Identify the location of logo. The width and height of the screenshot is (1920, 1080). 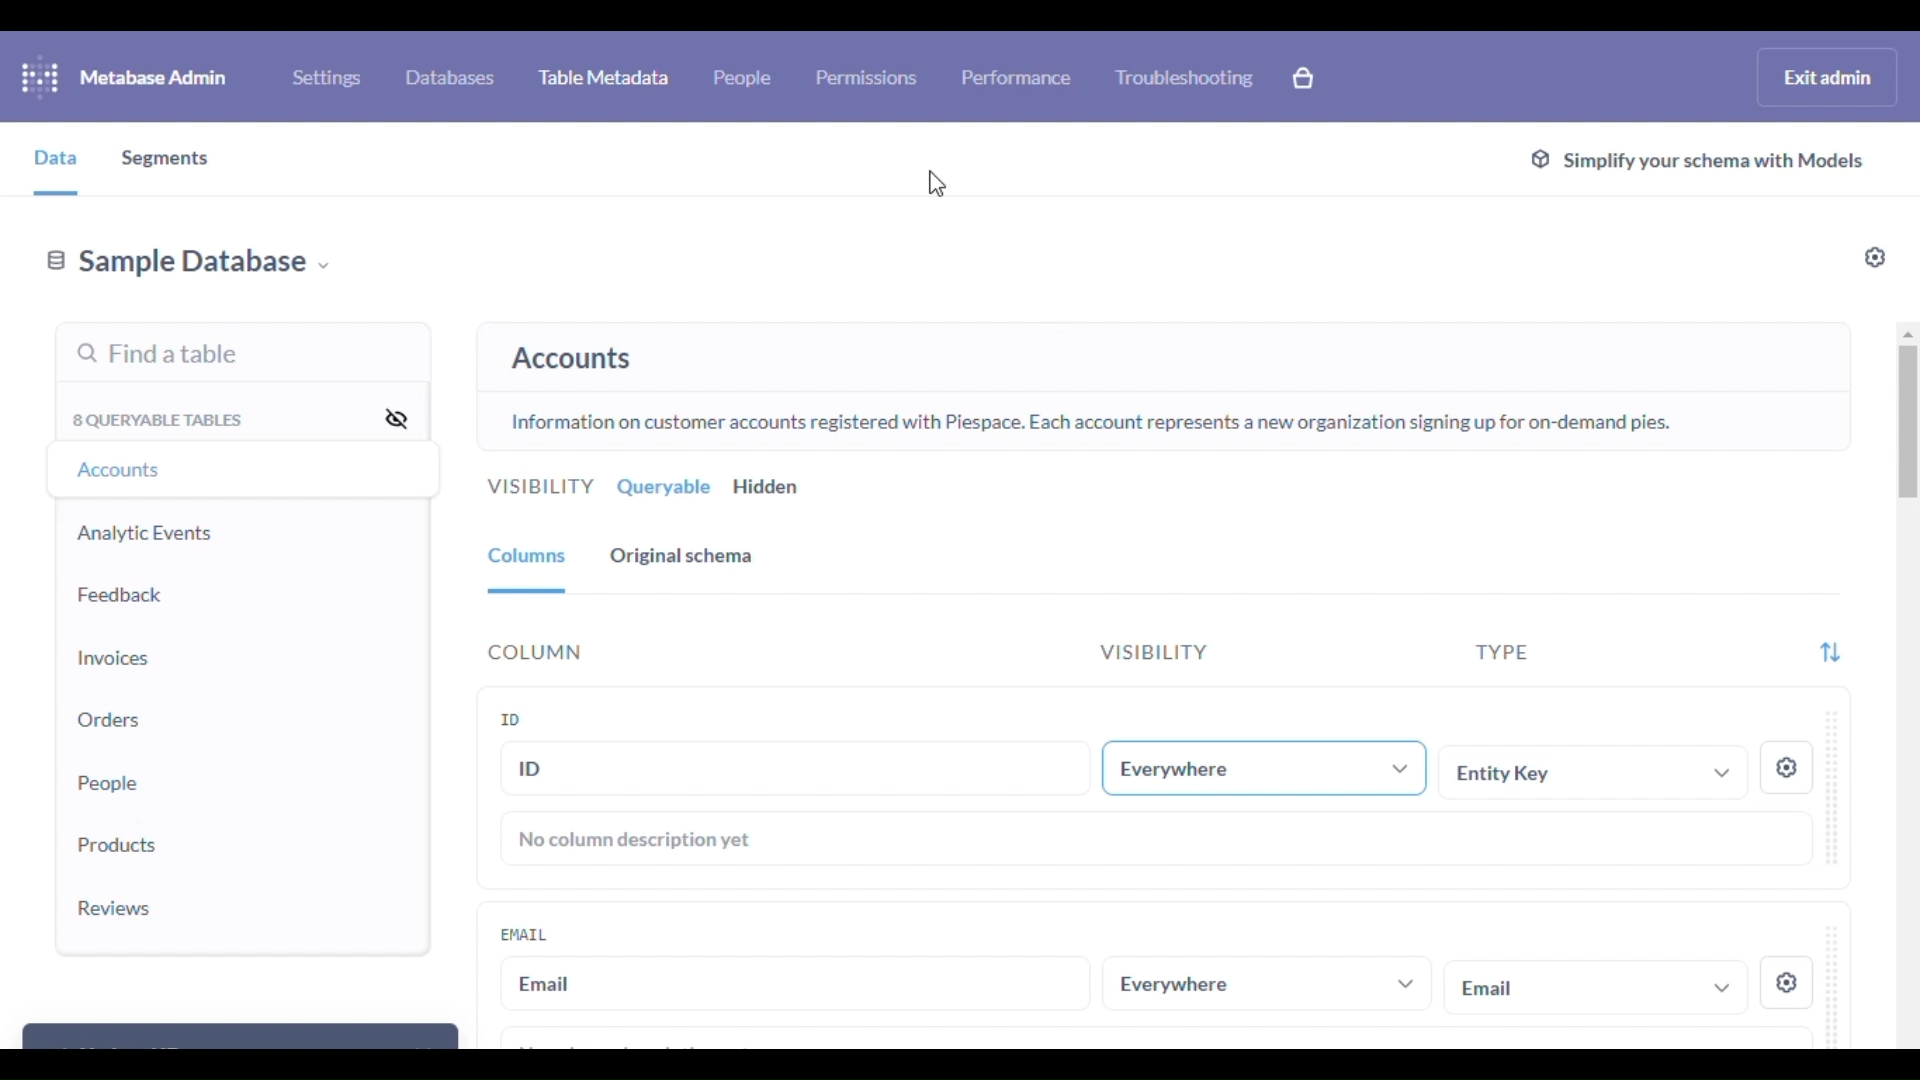
(40, 76).